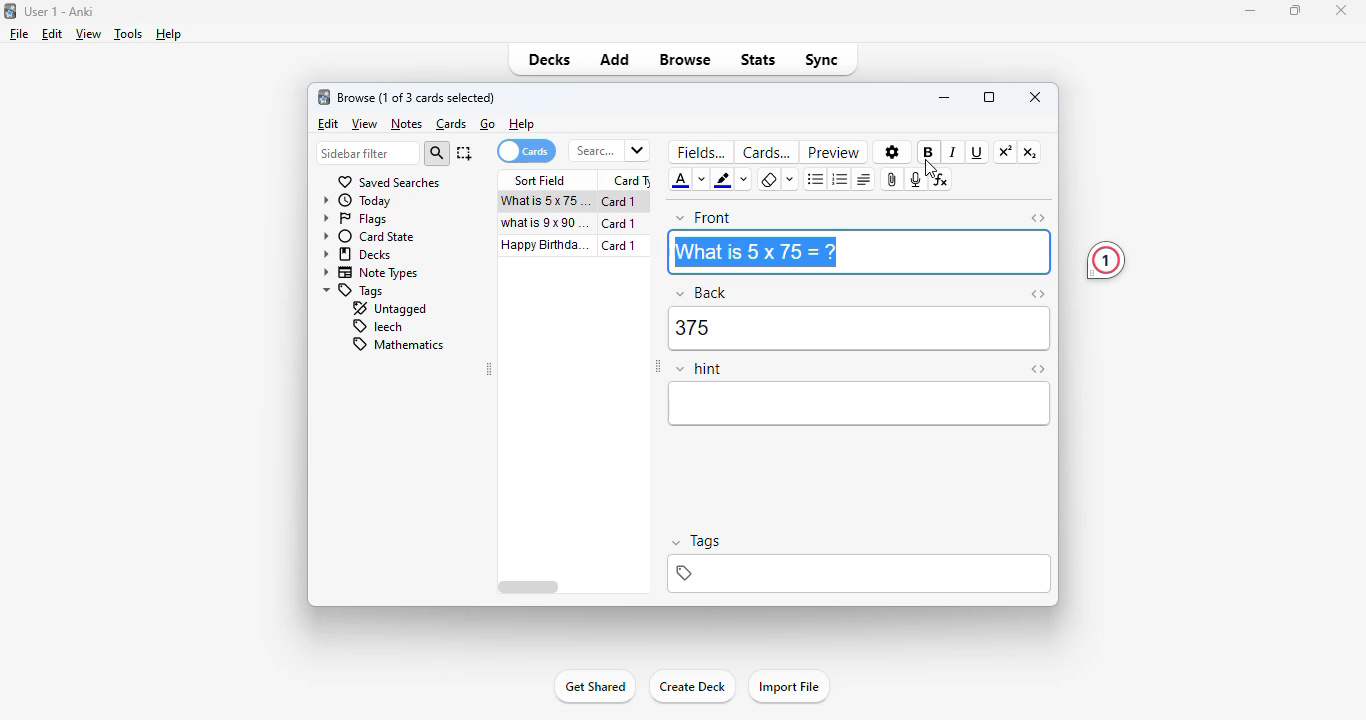 The image size is (1366, 720). Describe the element at coordinates (464, 153) in the screenshot. I see `select` at that location.